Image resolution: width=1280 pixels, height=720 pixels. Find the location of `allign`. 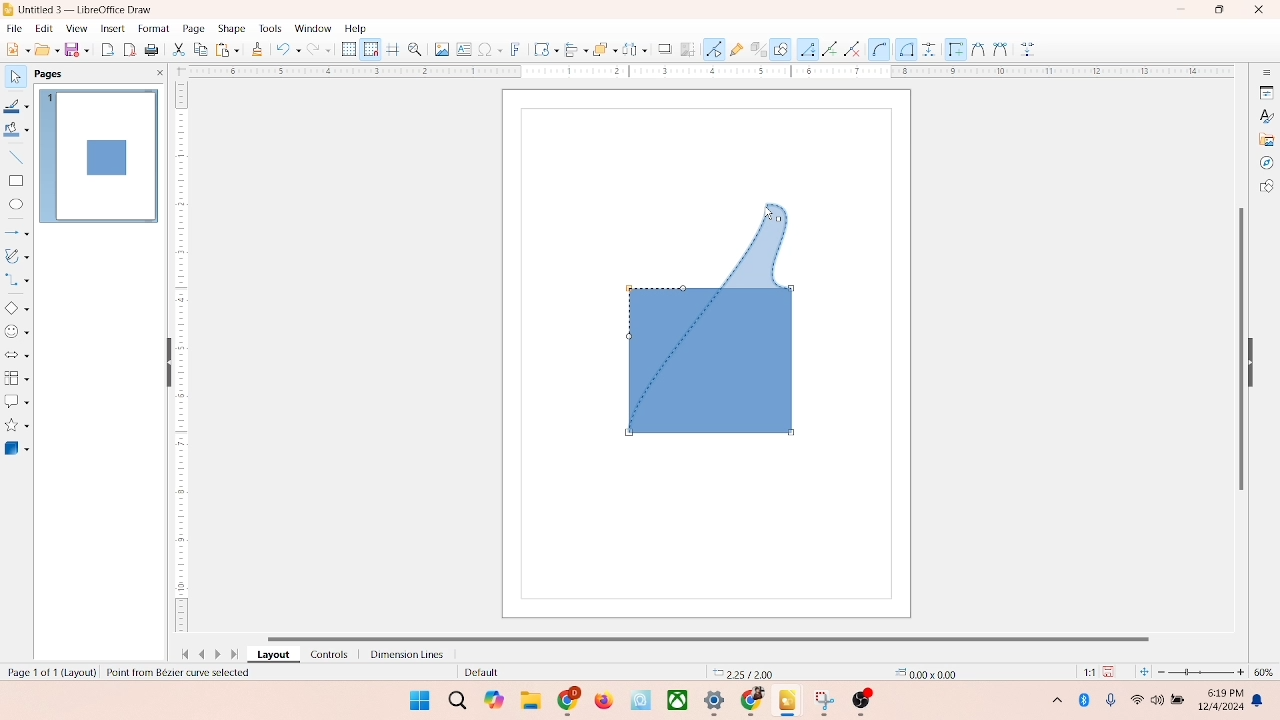

allign is located at coordinates (572, 47).